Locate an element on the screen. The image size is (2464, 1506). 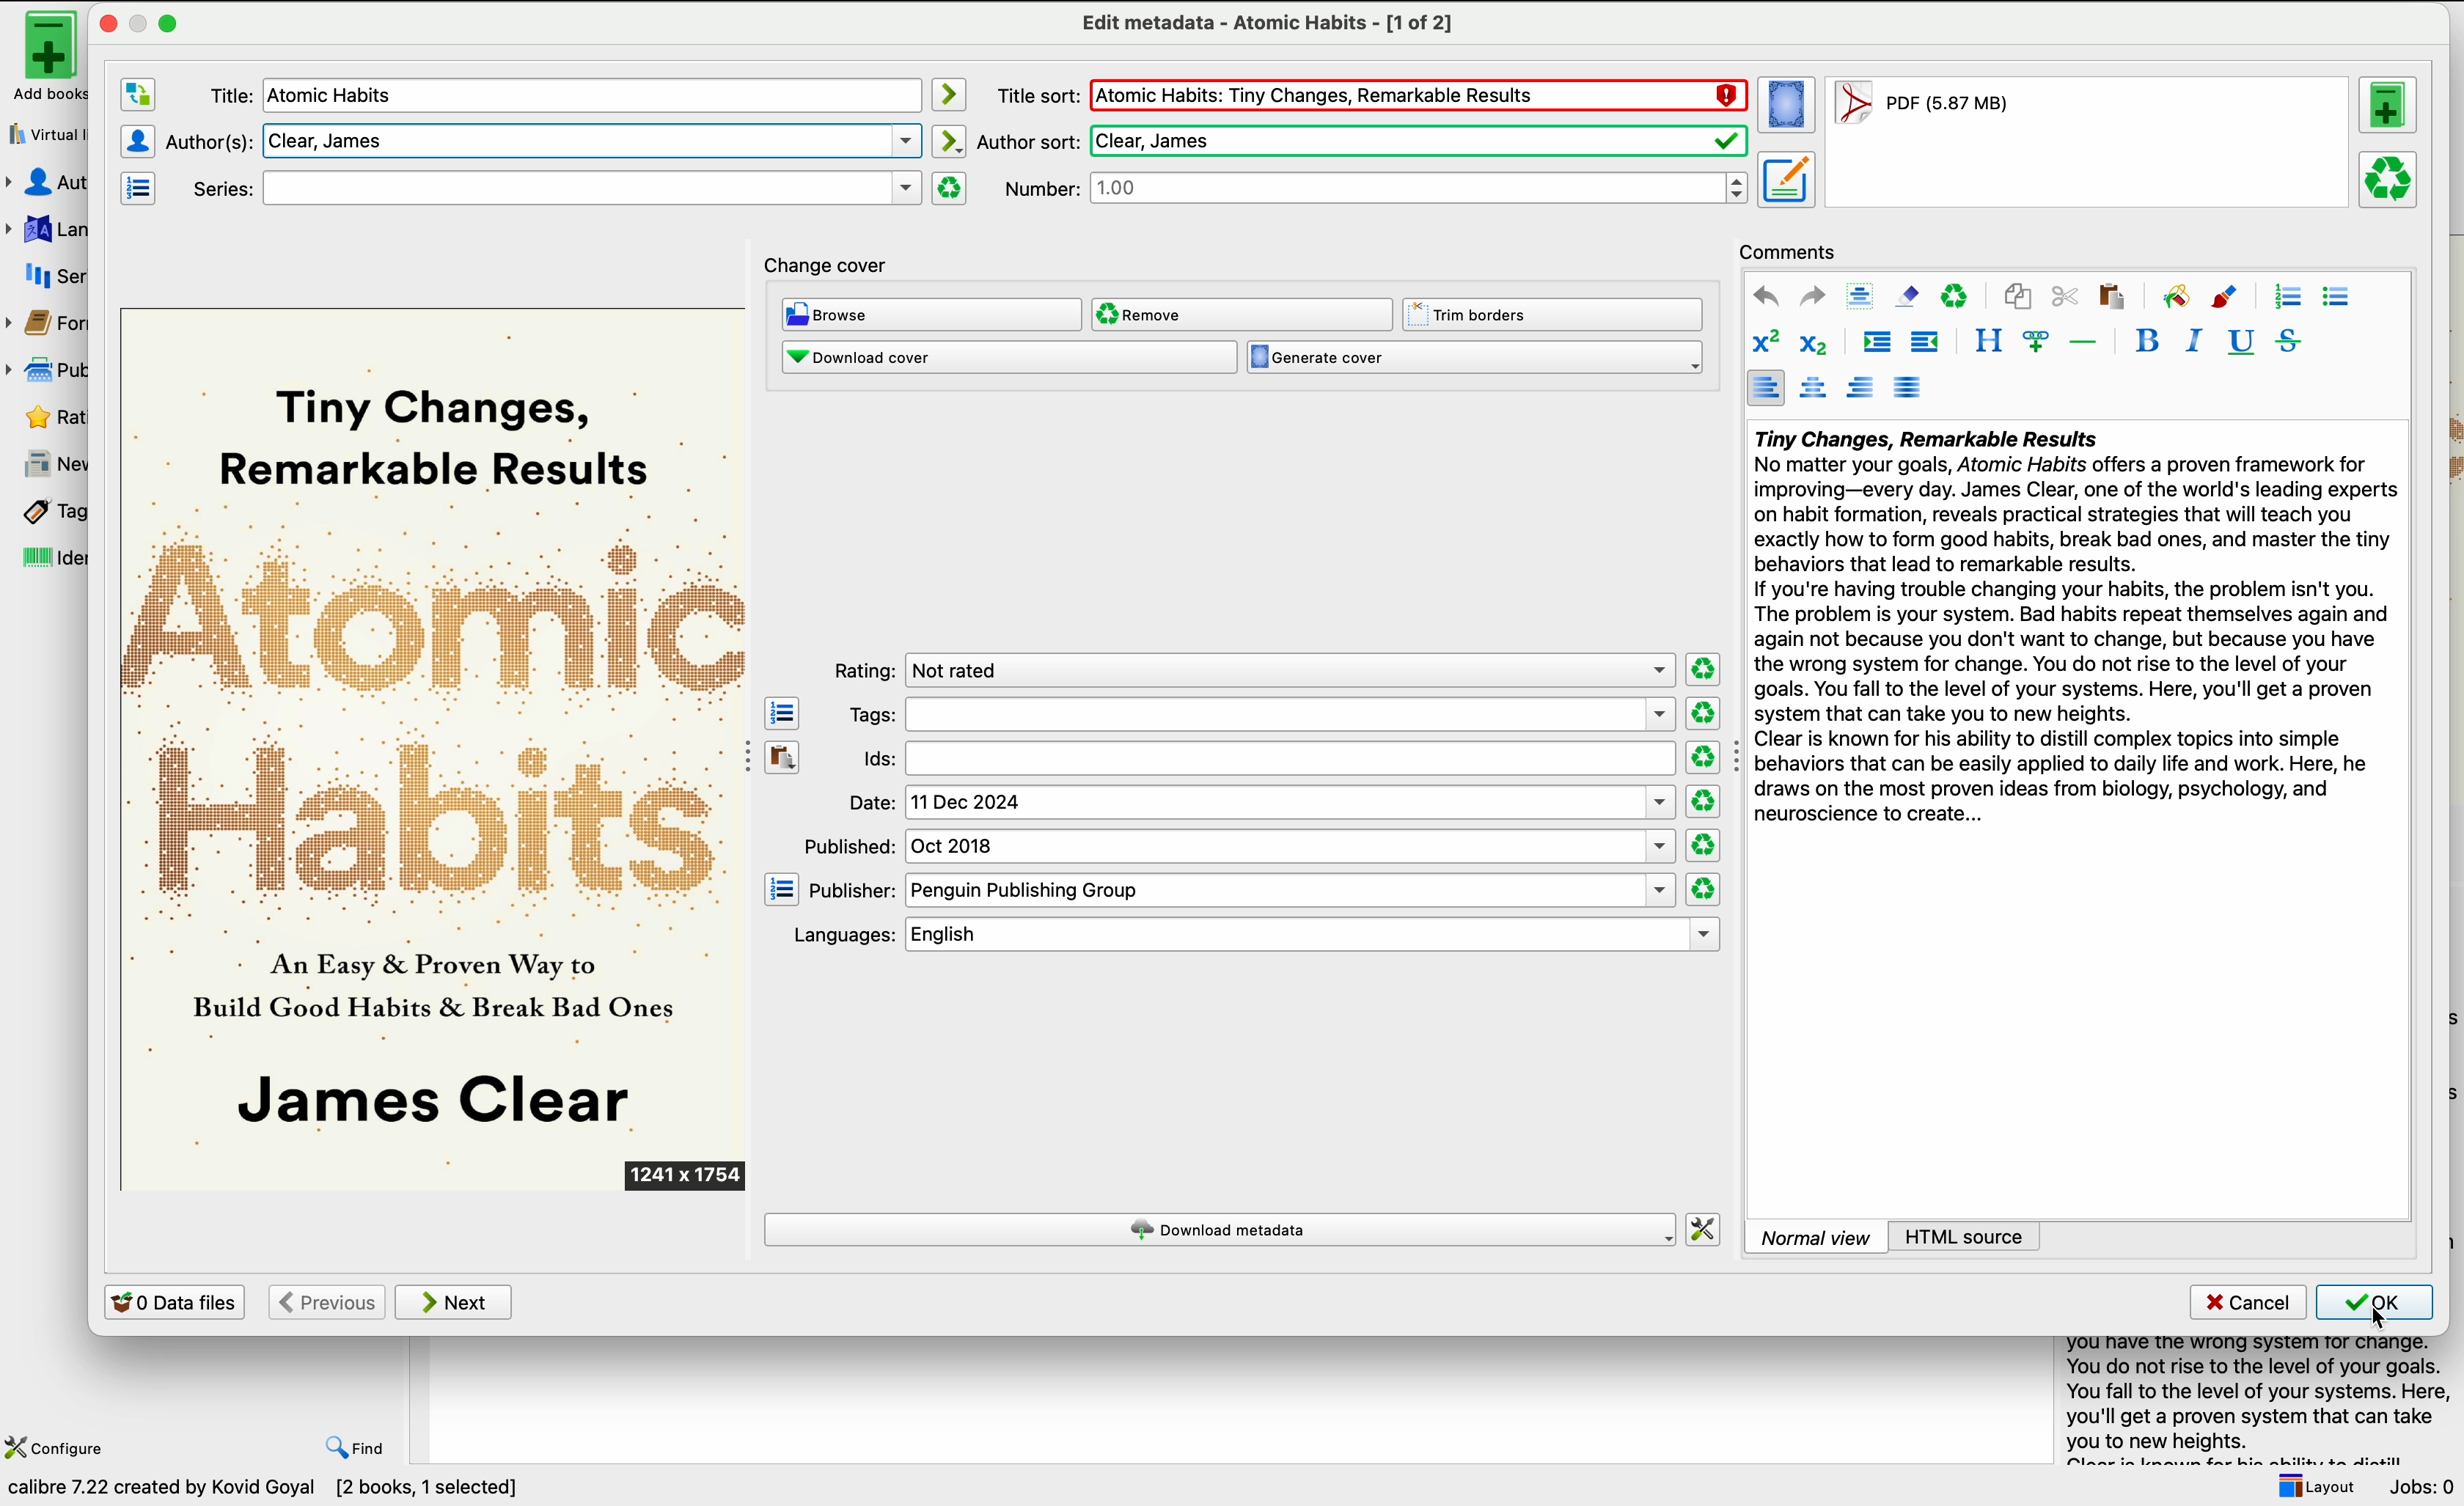
download metadata is located at coordinates (1220, 1229).